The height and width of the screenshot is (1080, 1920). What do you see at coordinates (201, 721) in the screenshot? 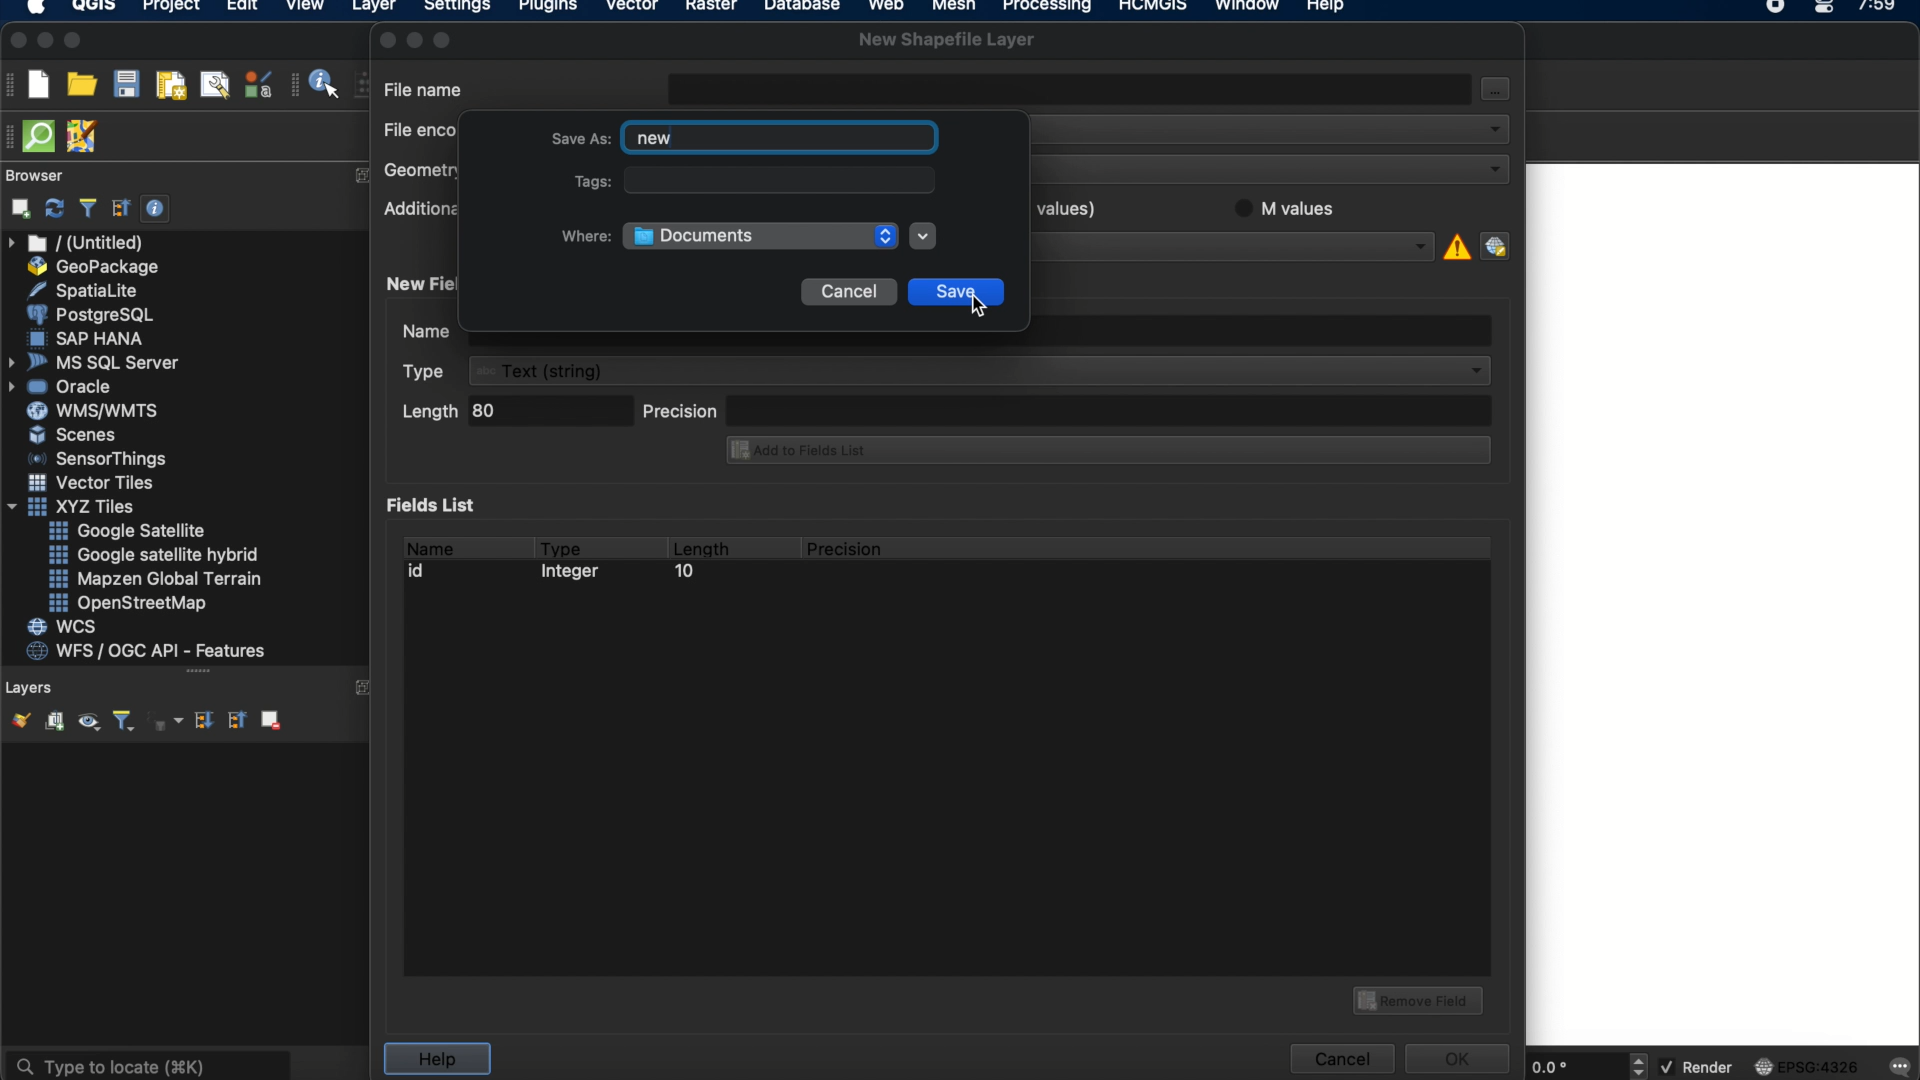
I see `expand all` at bounding box center [201, 721].